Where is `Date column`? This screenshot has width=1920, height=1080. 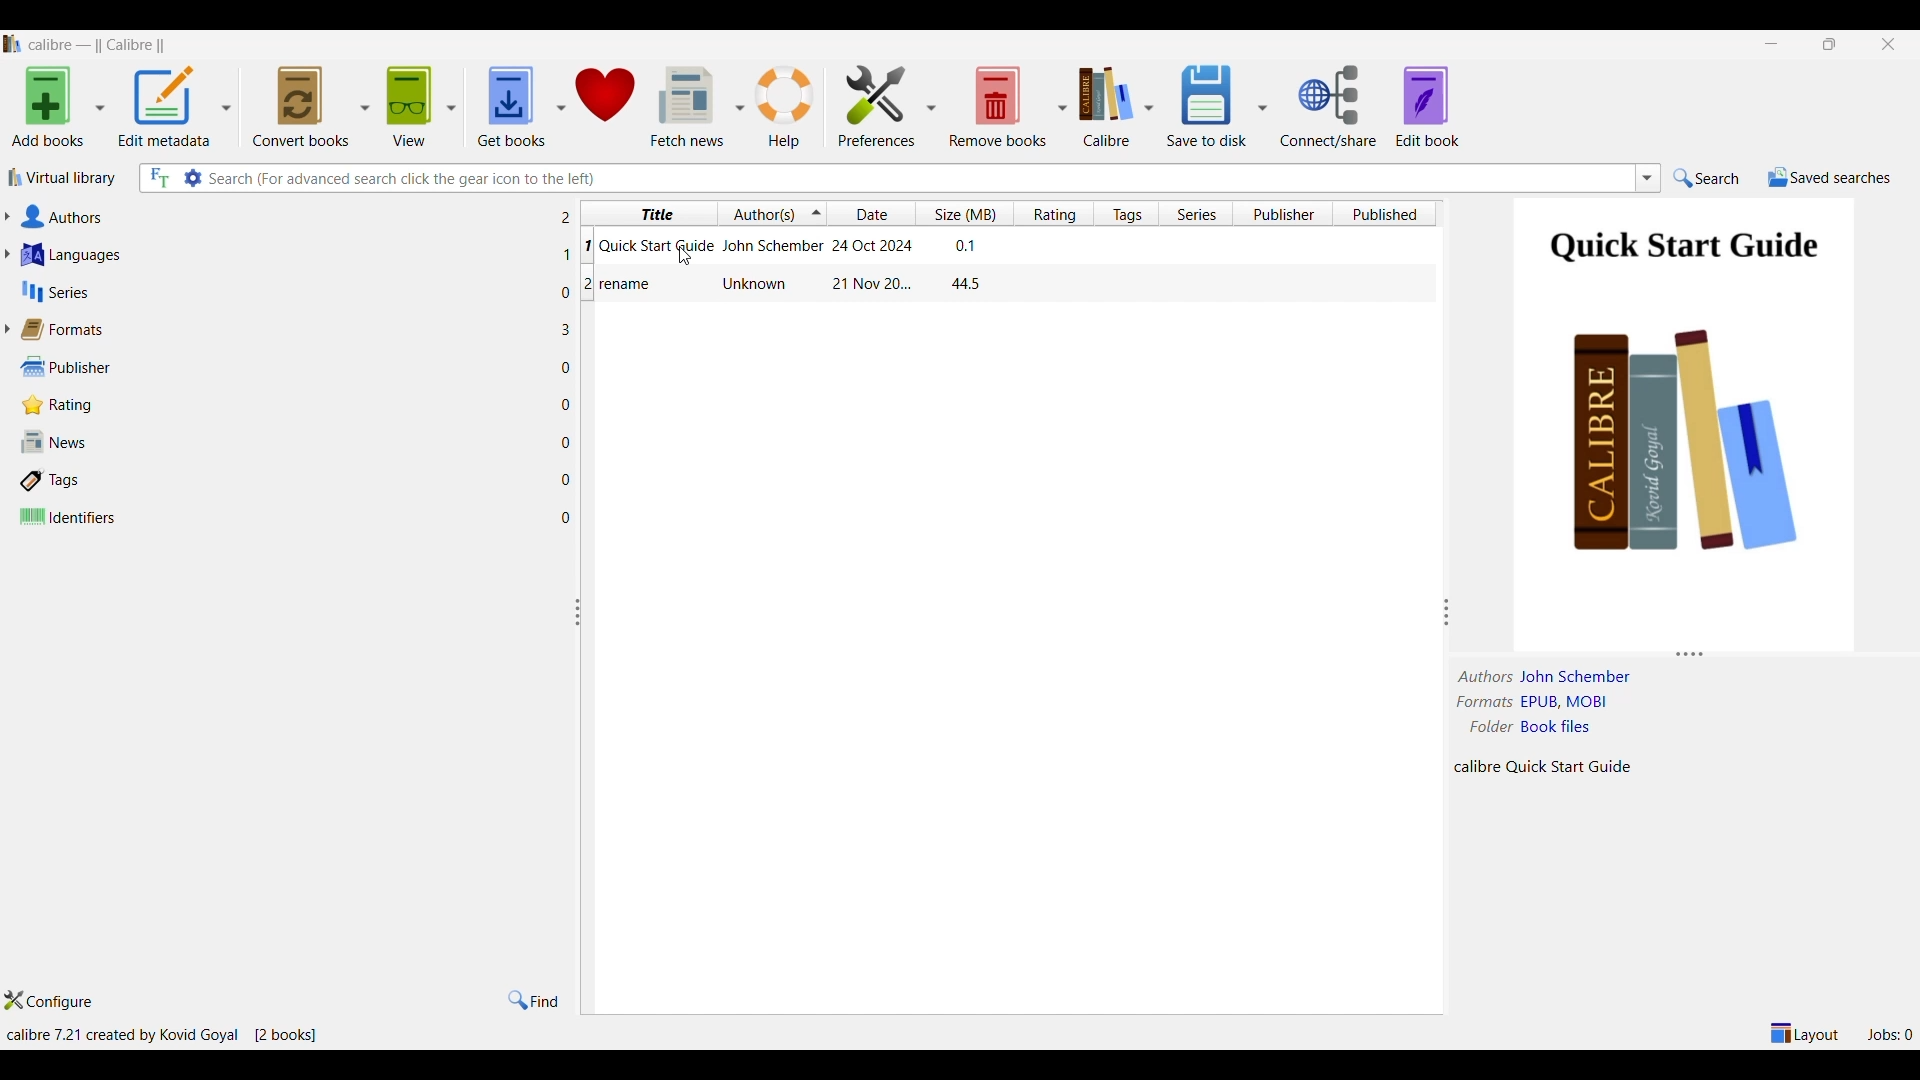 Date column is located at coordinates (874, 214).